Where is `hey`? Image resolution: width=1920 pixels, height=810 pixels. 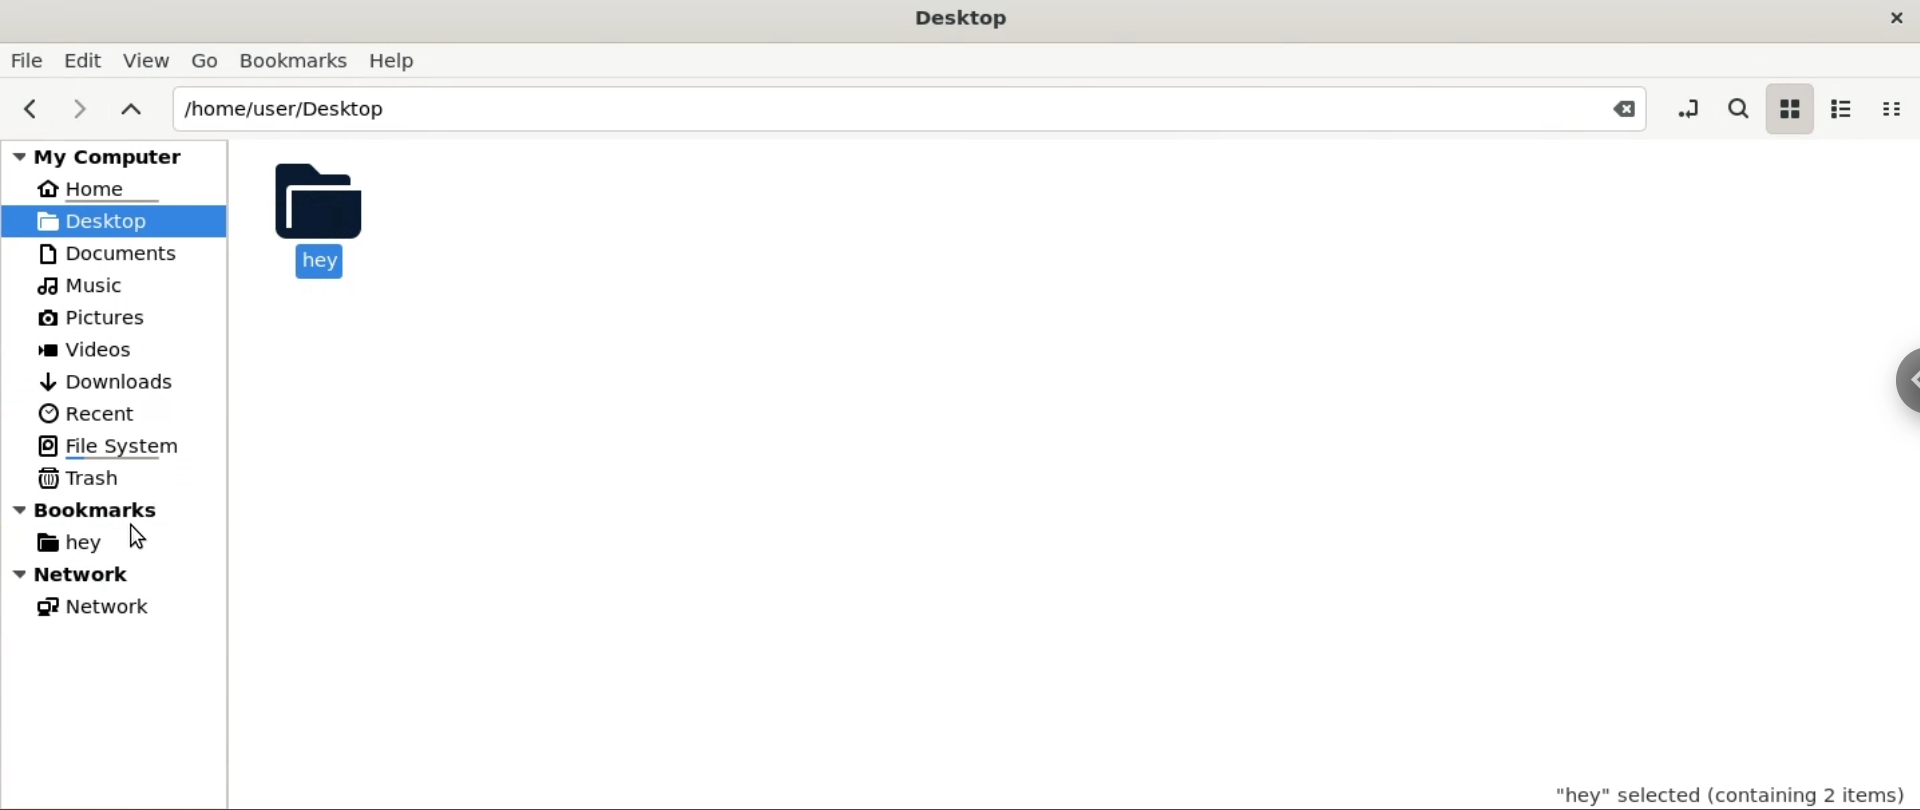 hey is located at coordinates (318, 219).